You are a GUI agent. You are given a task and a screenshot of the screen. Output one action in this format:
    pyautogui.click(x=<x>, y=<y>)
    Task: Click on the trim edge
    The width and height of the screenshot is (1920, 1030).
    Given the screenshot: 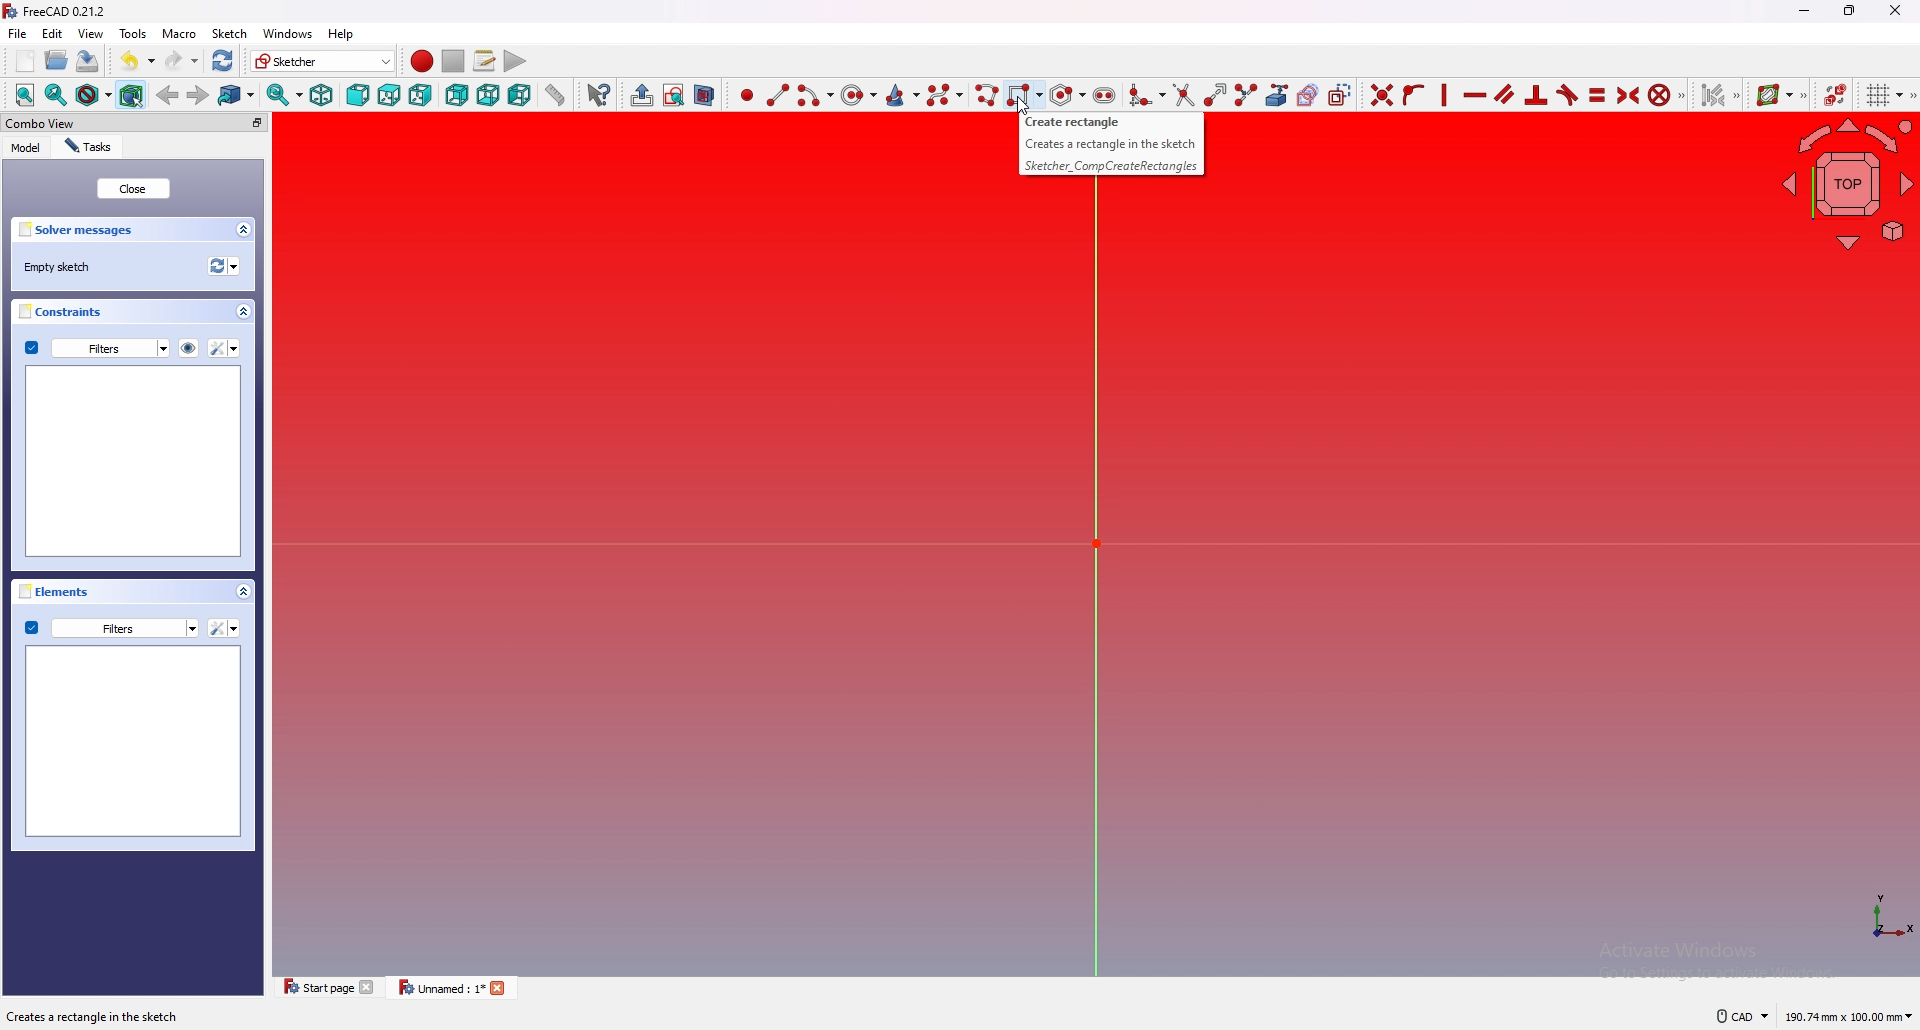 What is the action you would take?
    pyautogui.click(x=1184, y=95)
    